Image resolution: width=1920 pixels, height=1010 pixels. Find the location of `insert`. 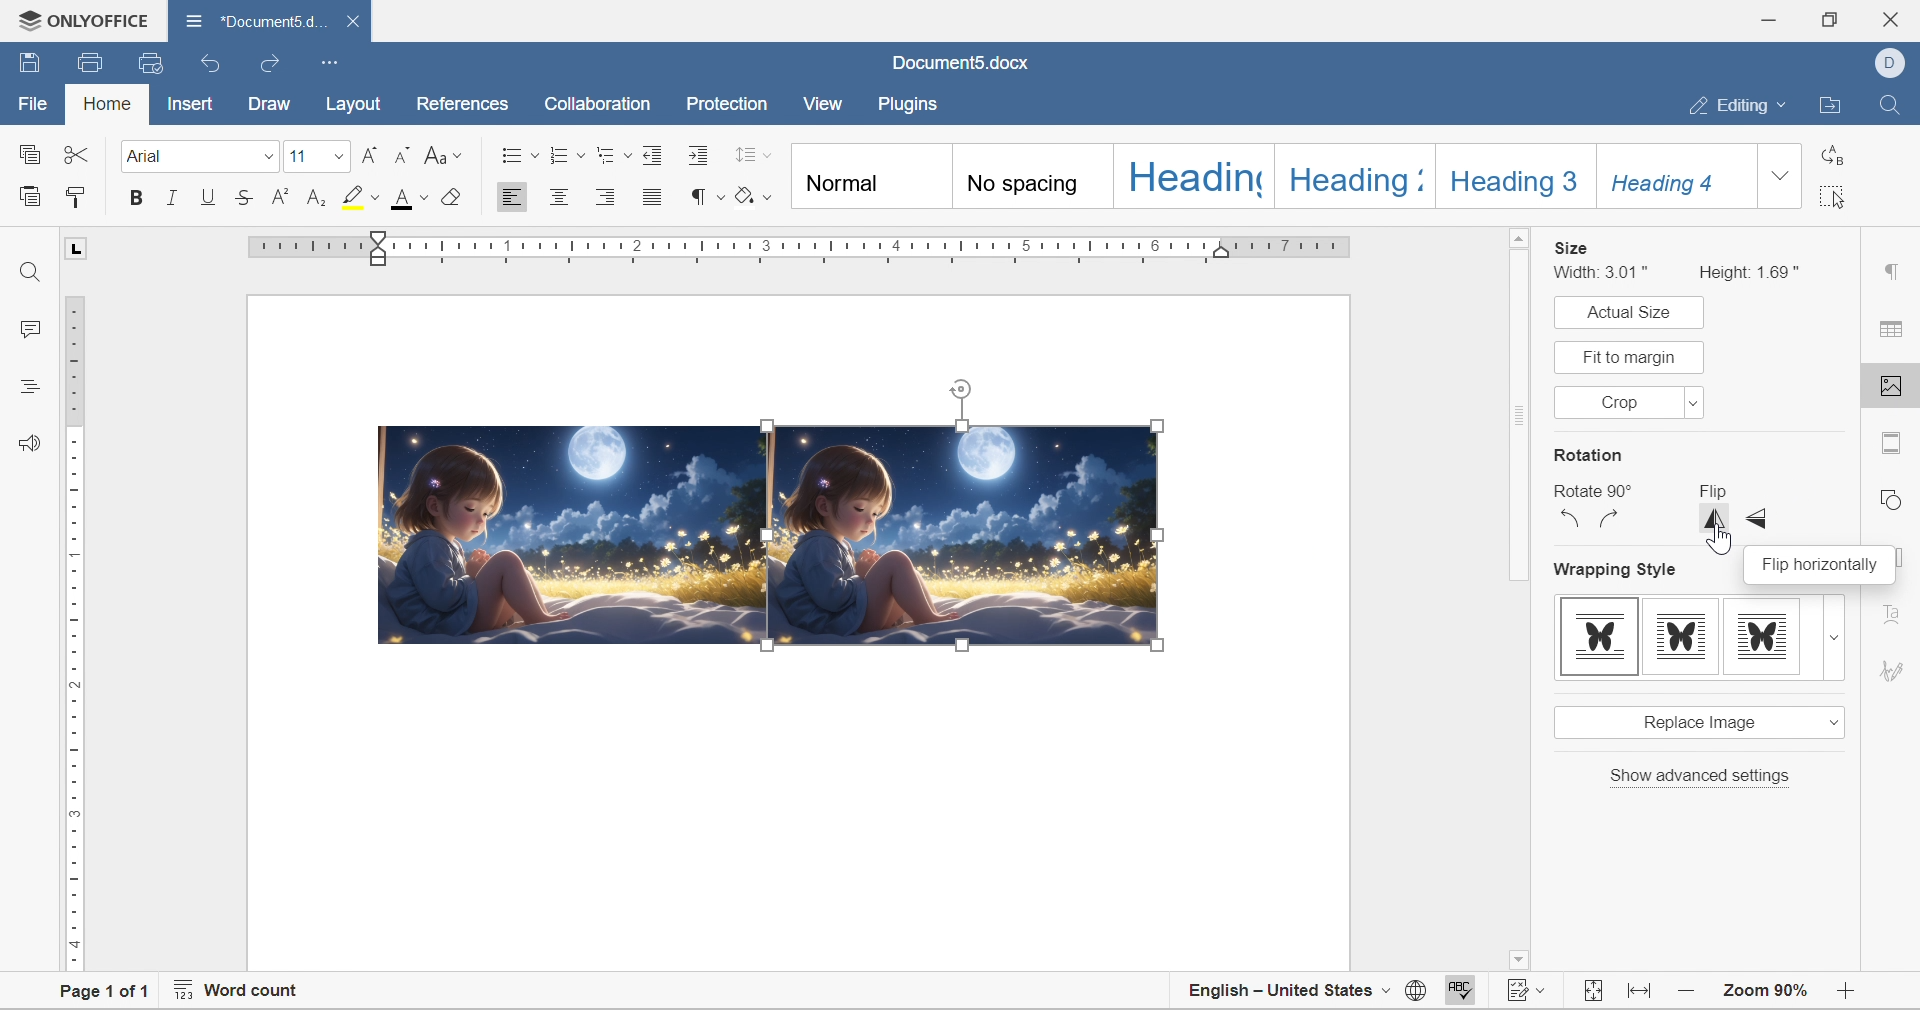

insert is located at coordinates (190, 105).